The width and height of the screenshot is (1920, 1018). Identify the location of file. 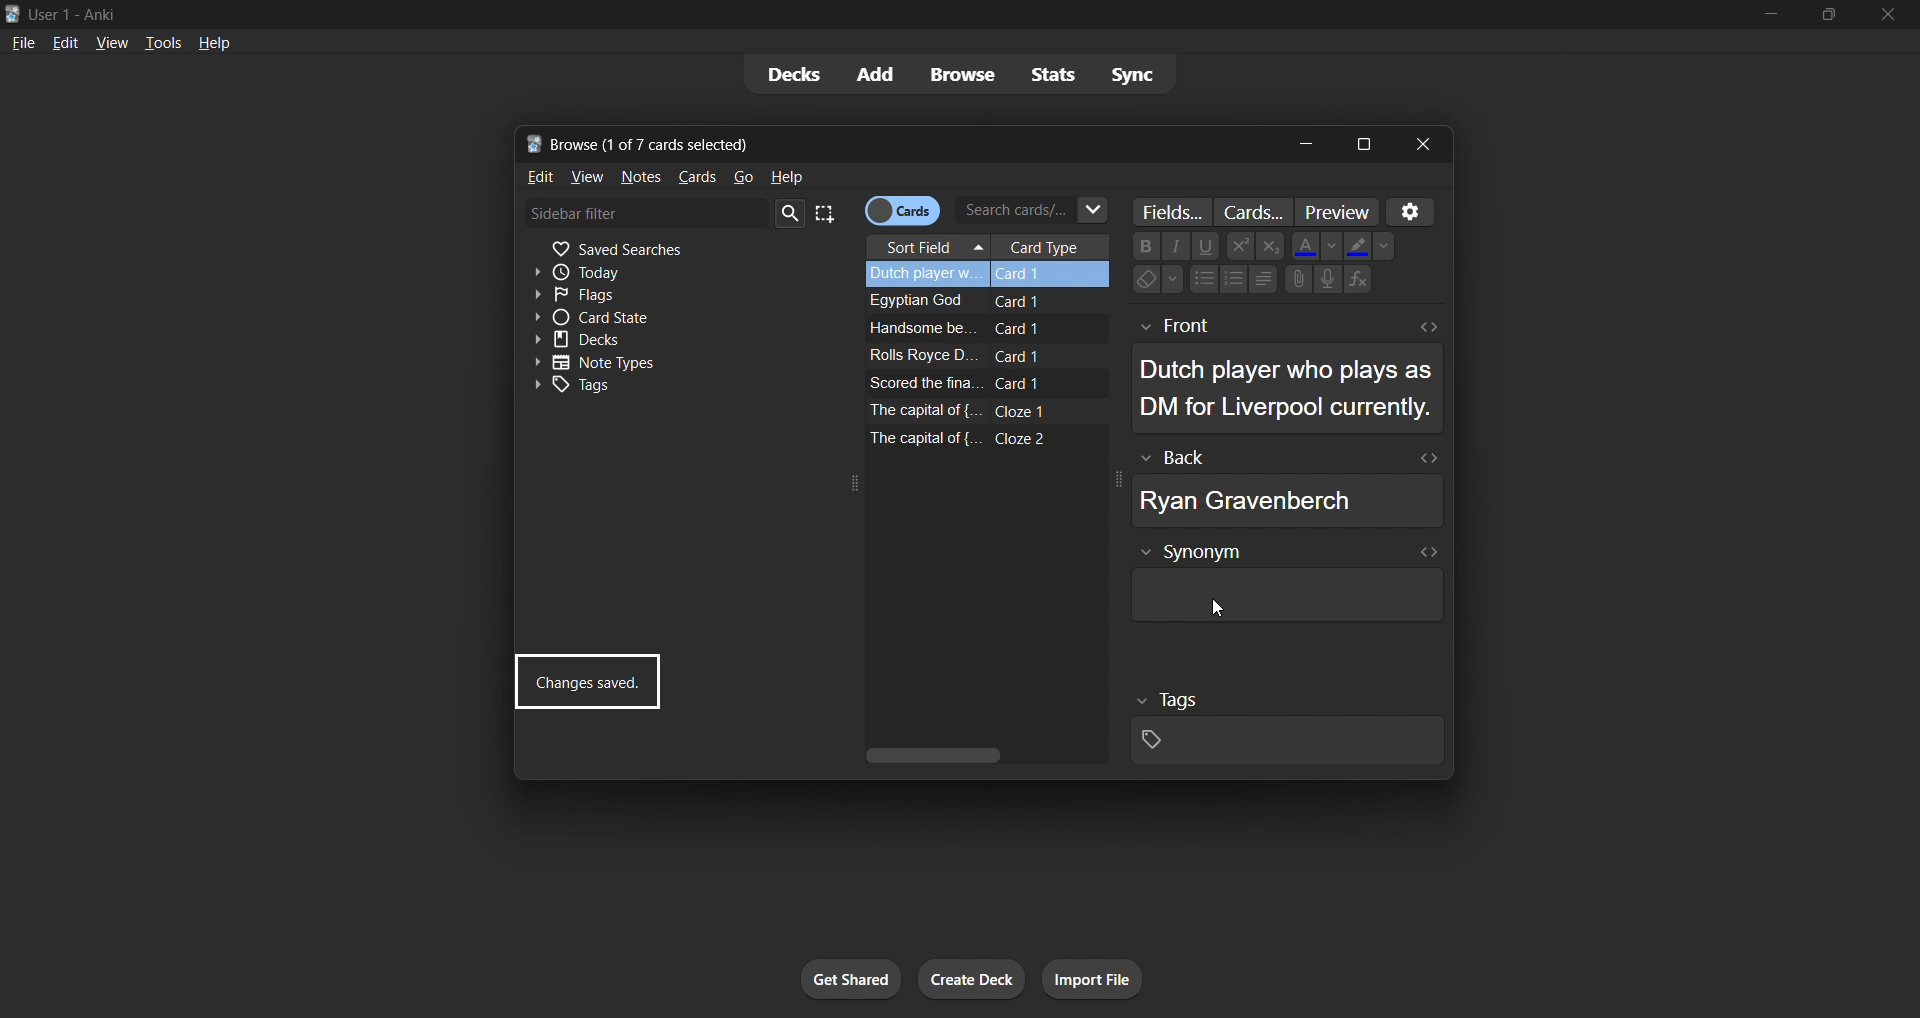
(22, 43).